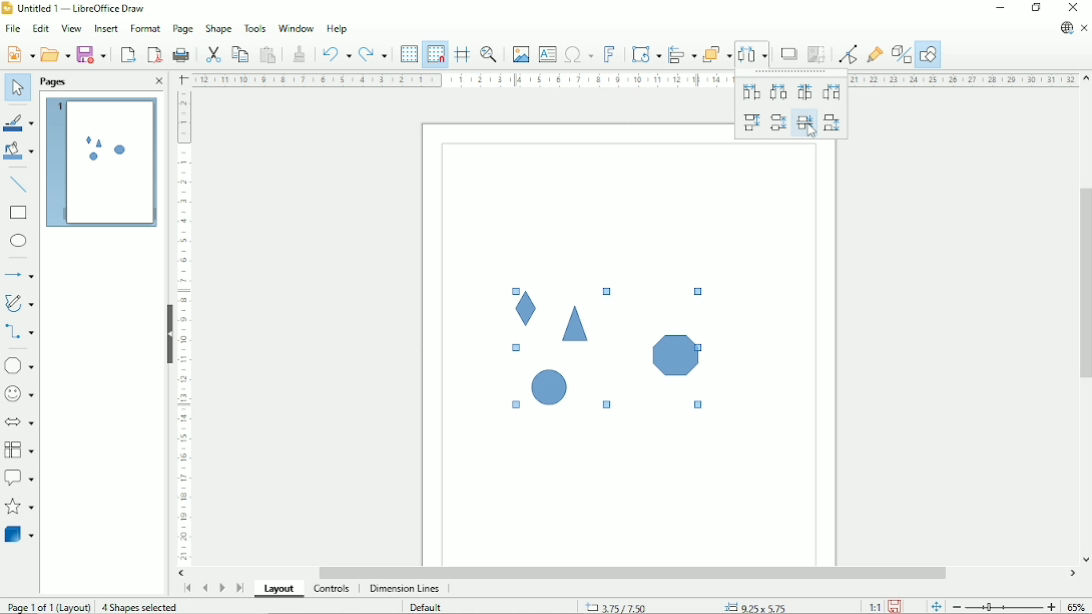 The height and width of the screenshot is (614, 1092). What do you see at coordinates (15, 87) in the screenshot?
I see `Select` at bounding box center [15, 87].